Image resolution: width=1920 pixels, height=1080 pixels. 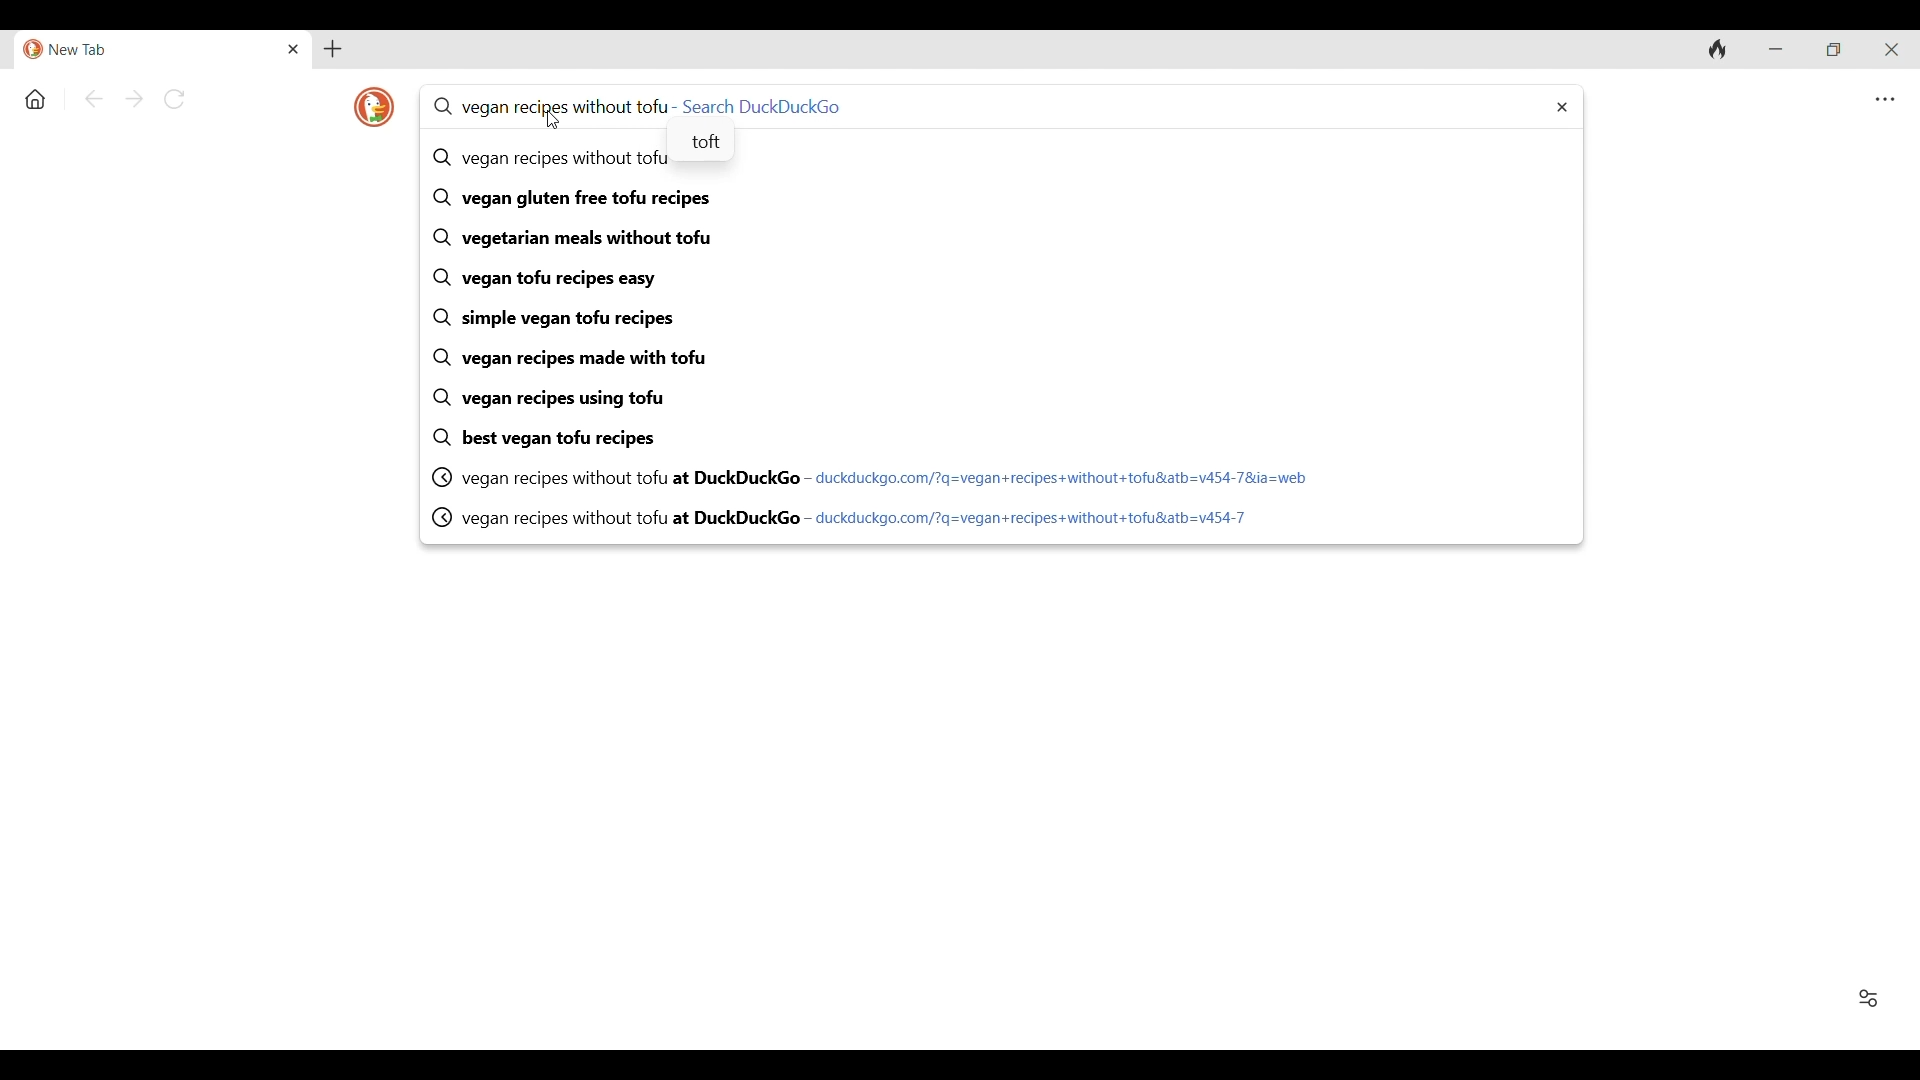 I want to click on best vegan tofu recipes, so click(x=999, y=439).